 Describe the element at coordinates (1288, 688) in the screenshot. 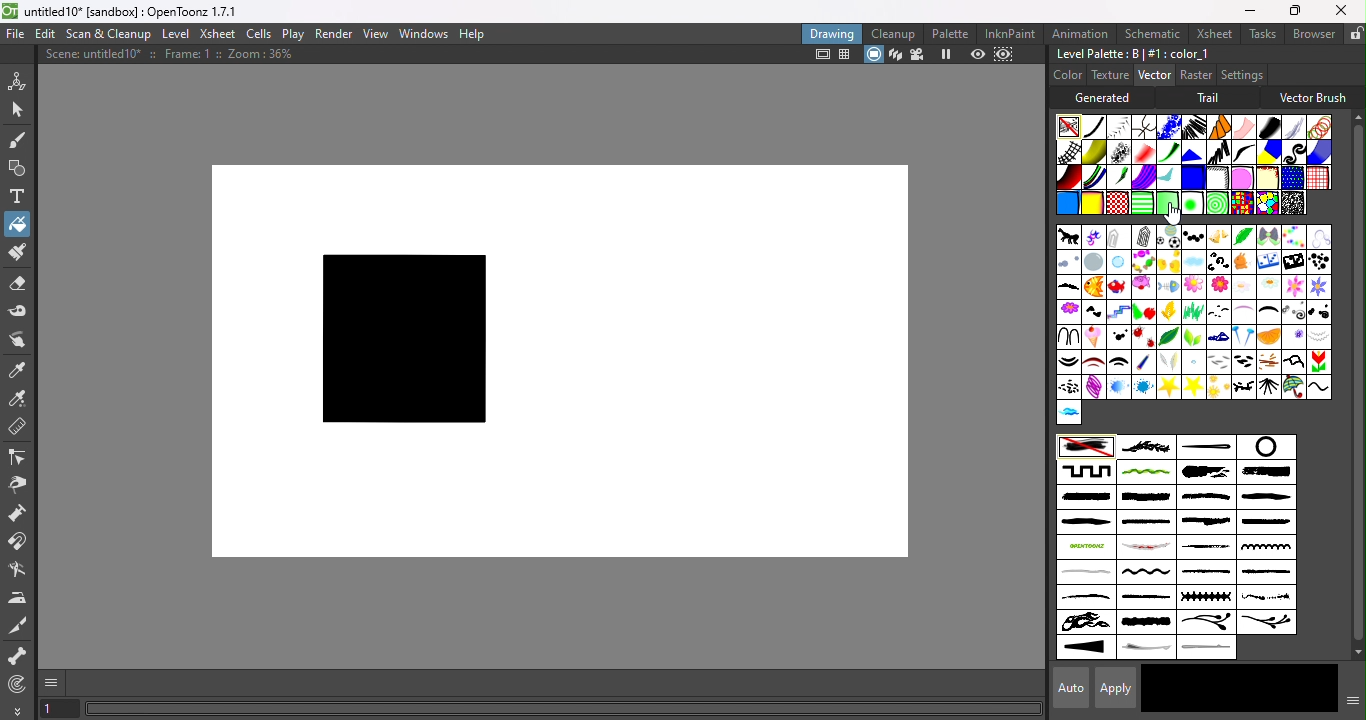

I see `return to previous style` at that location.